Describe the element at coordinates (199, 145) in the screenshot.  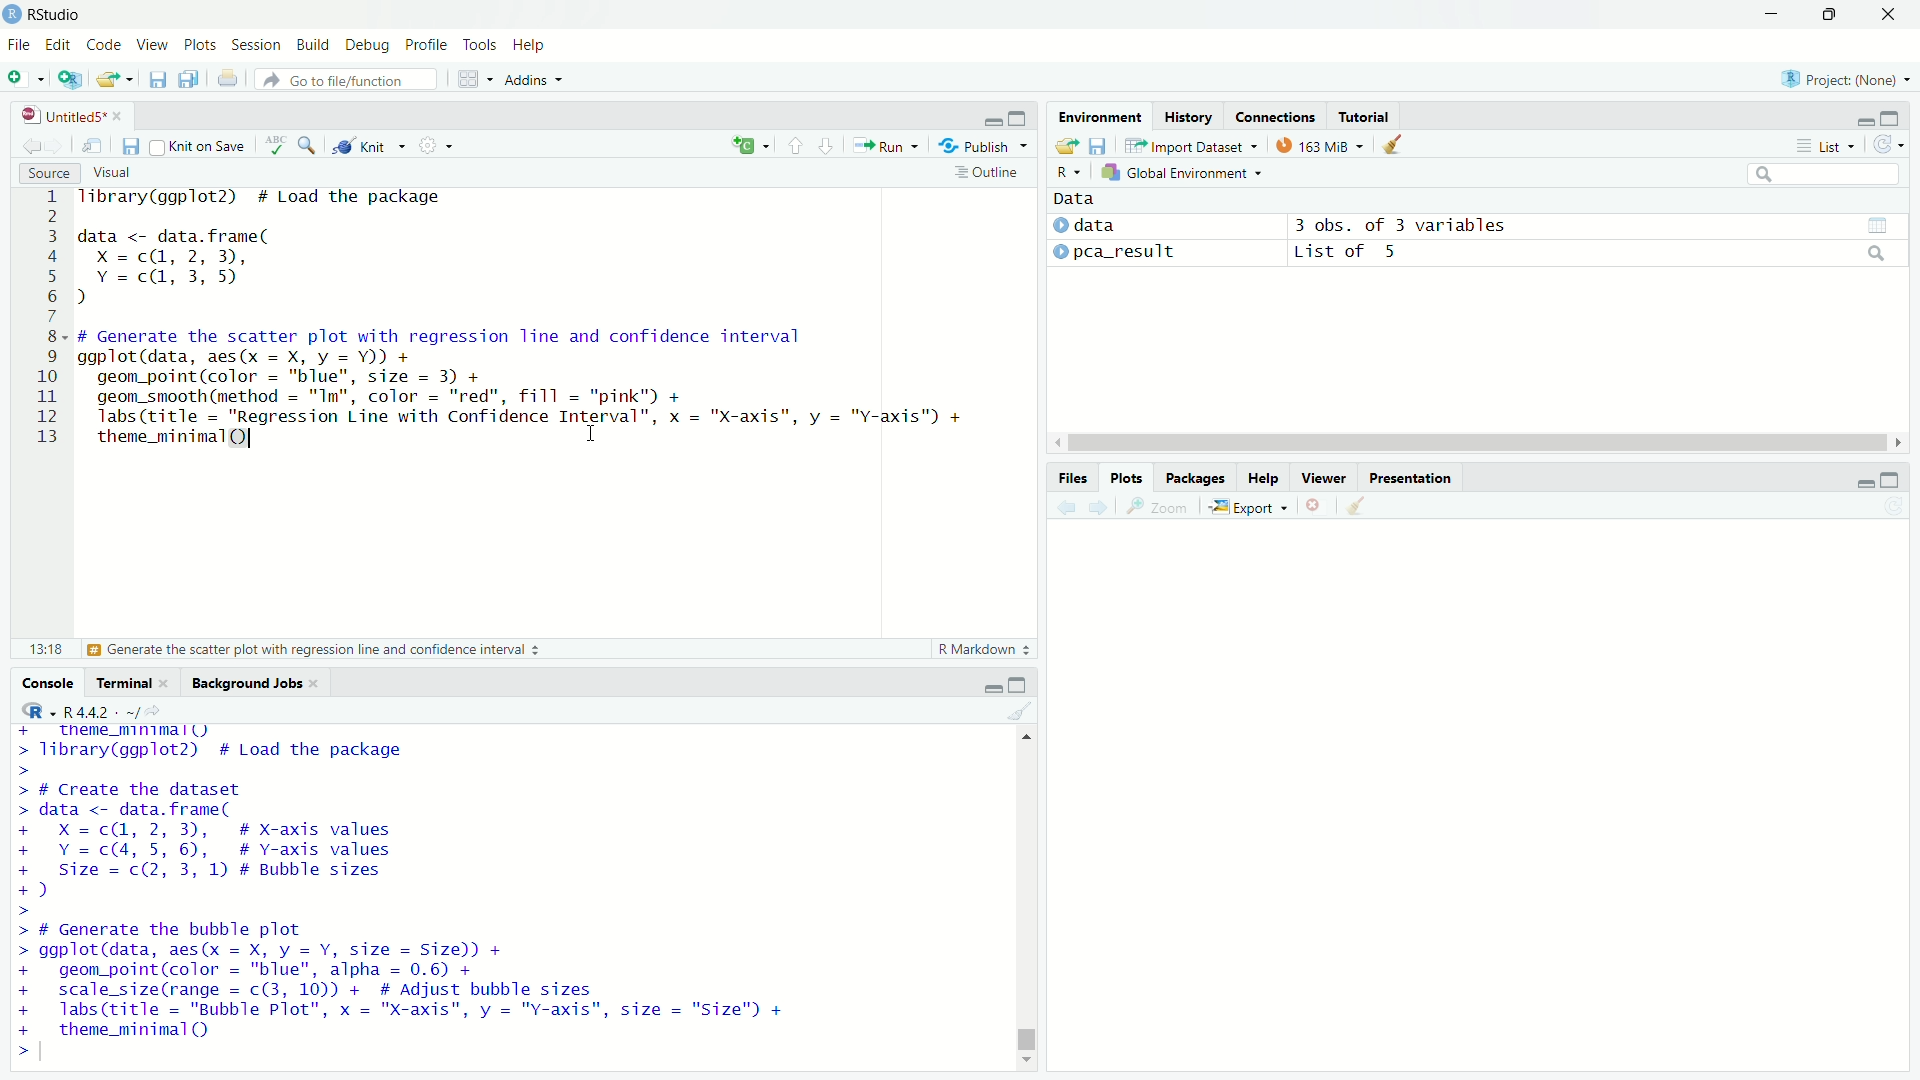
I see `Knit on Save` at that location.